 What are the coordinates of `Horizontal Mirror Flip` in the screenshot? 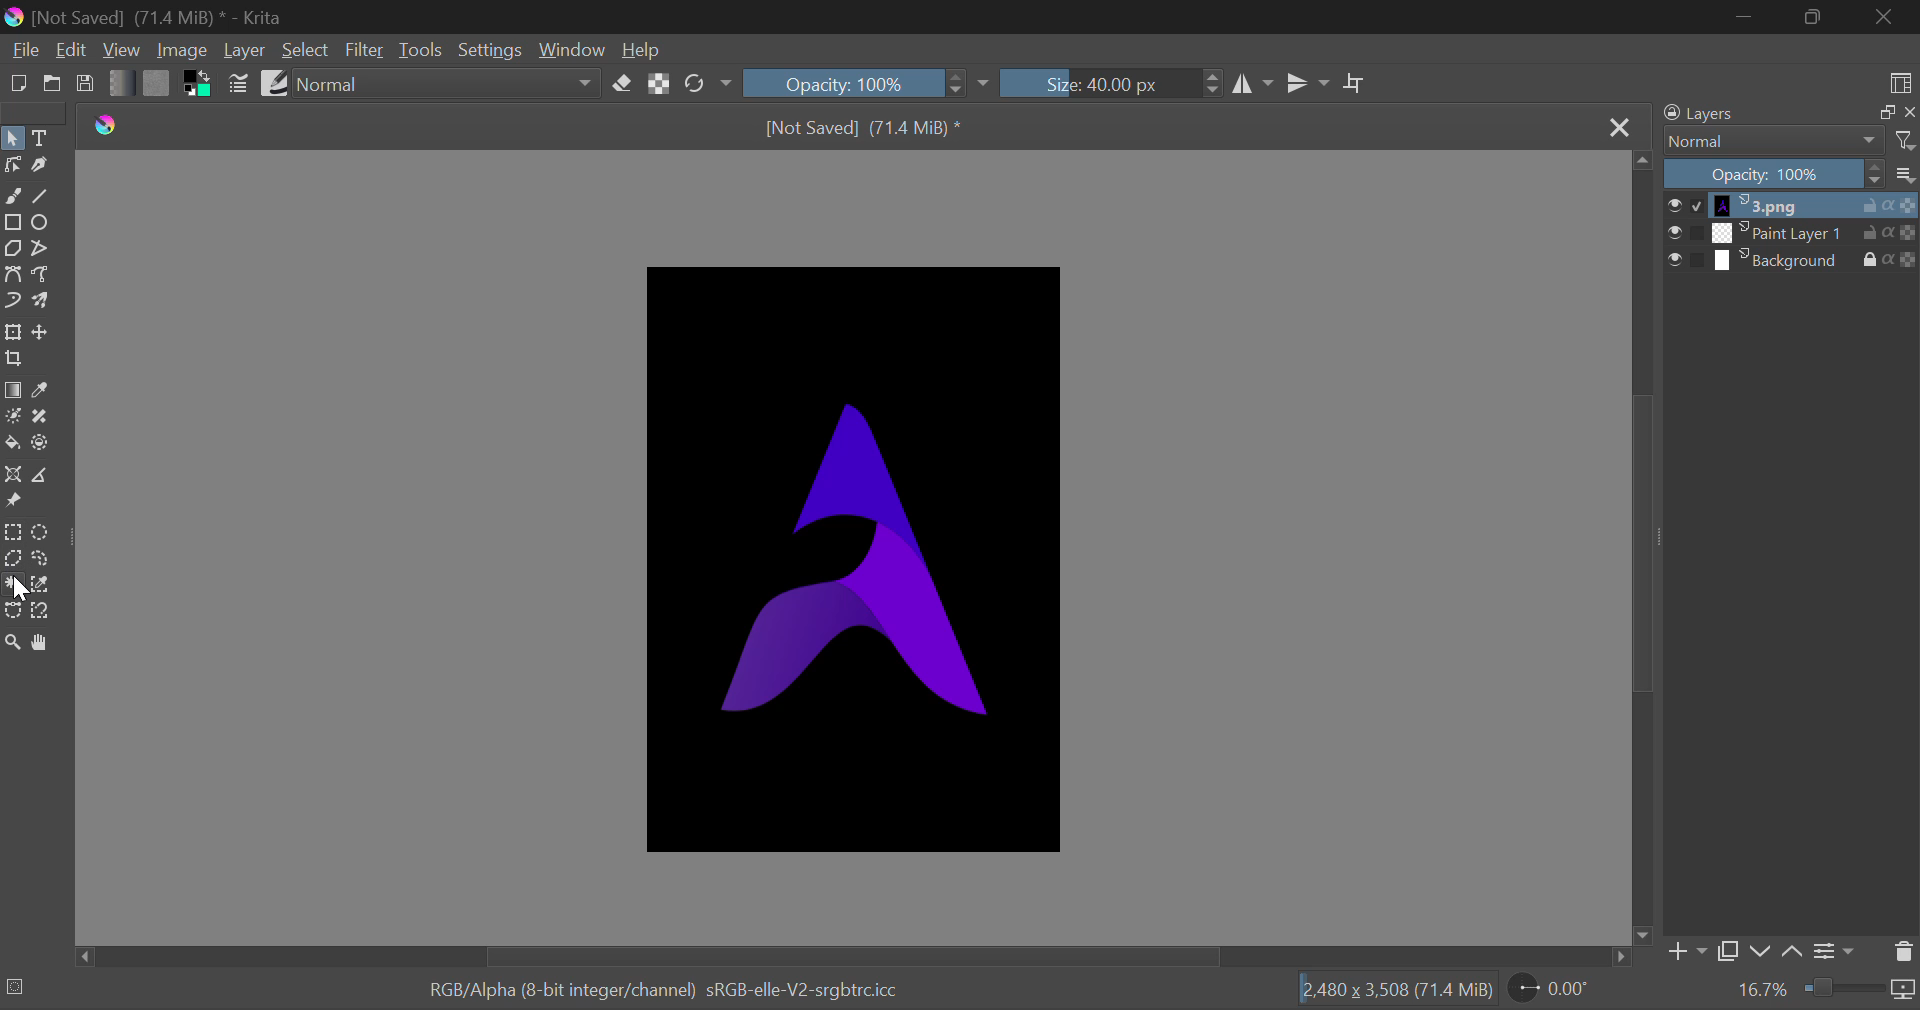 It's located at (1309, 83).